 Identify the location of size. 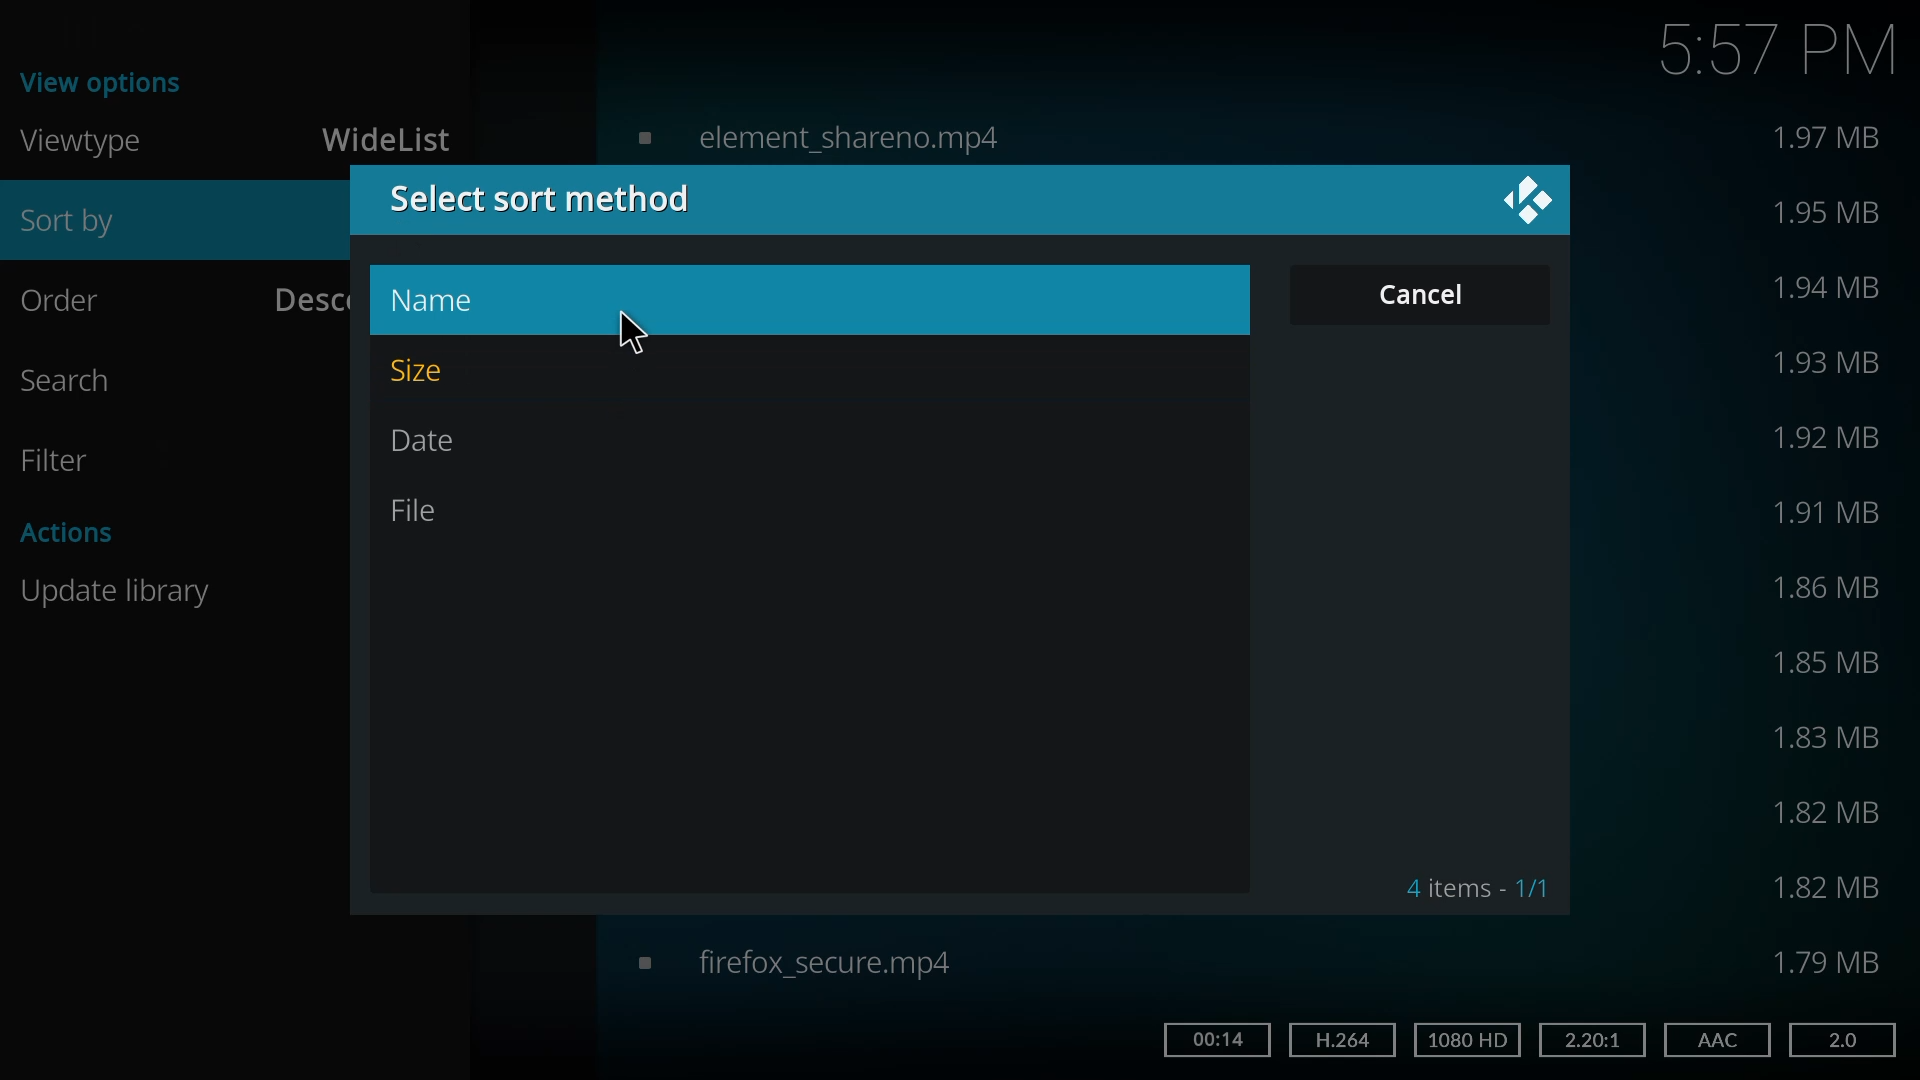
(1825, 212).